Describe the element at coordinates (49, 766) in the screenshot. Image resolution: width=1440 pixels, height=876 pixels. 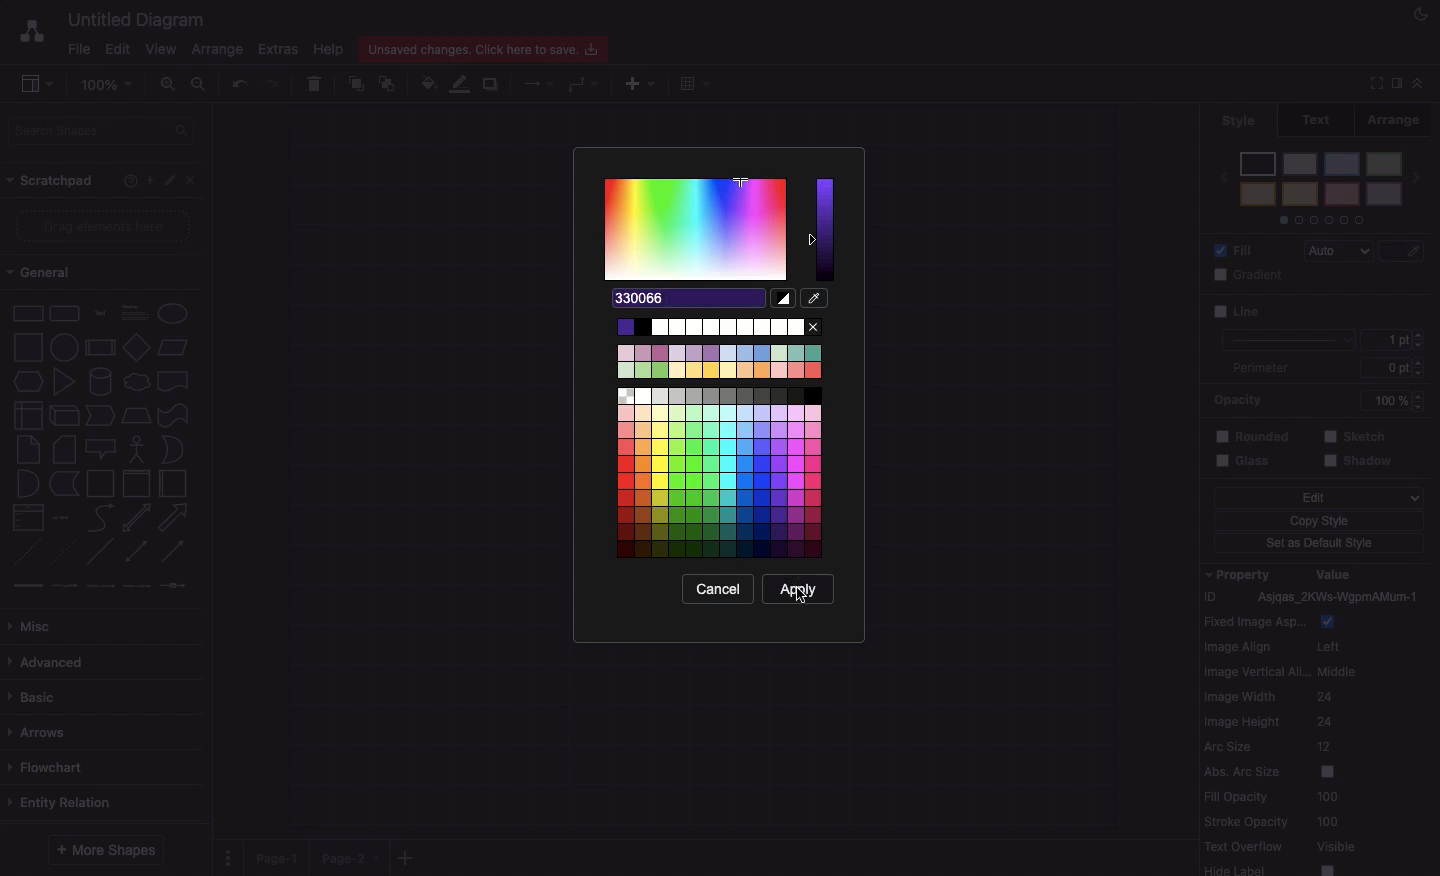
I see `Flowchart` at that location.